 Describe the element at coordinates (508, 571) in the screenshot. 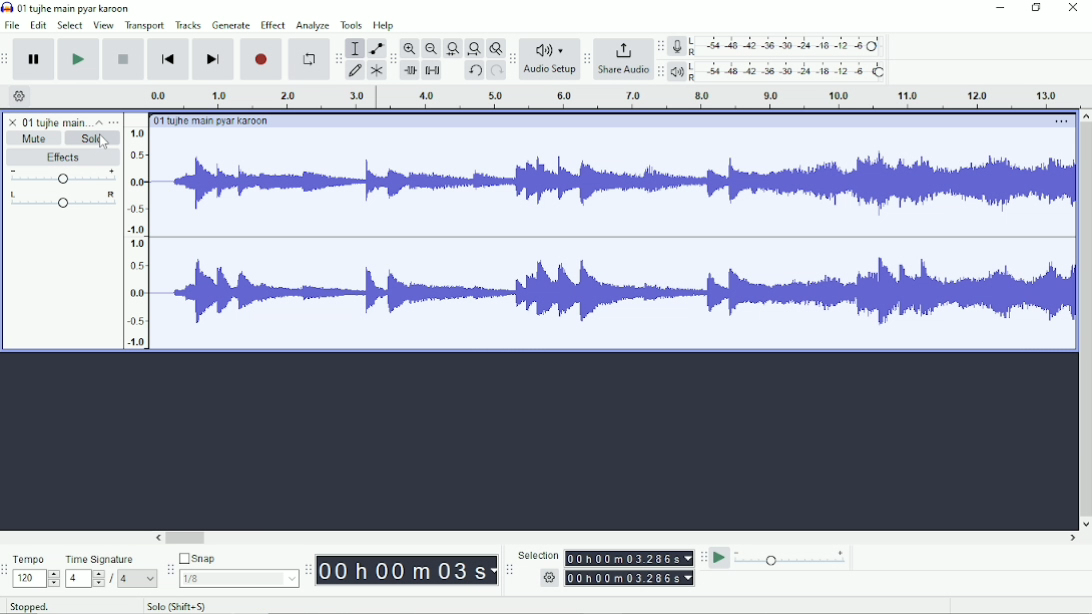

I see `Audacity selection toolbar` at that location.